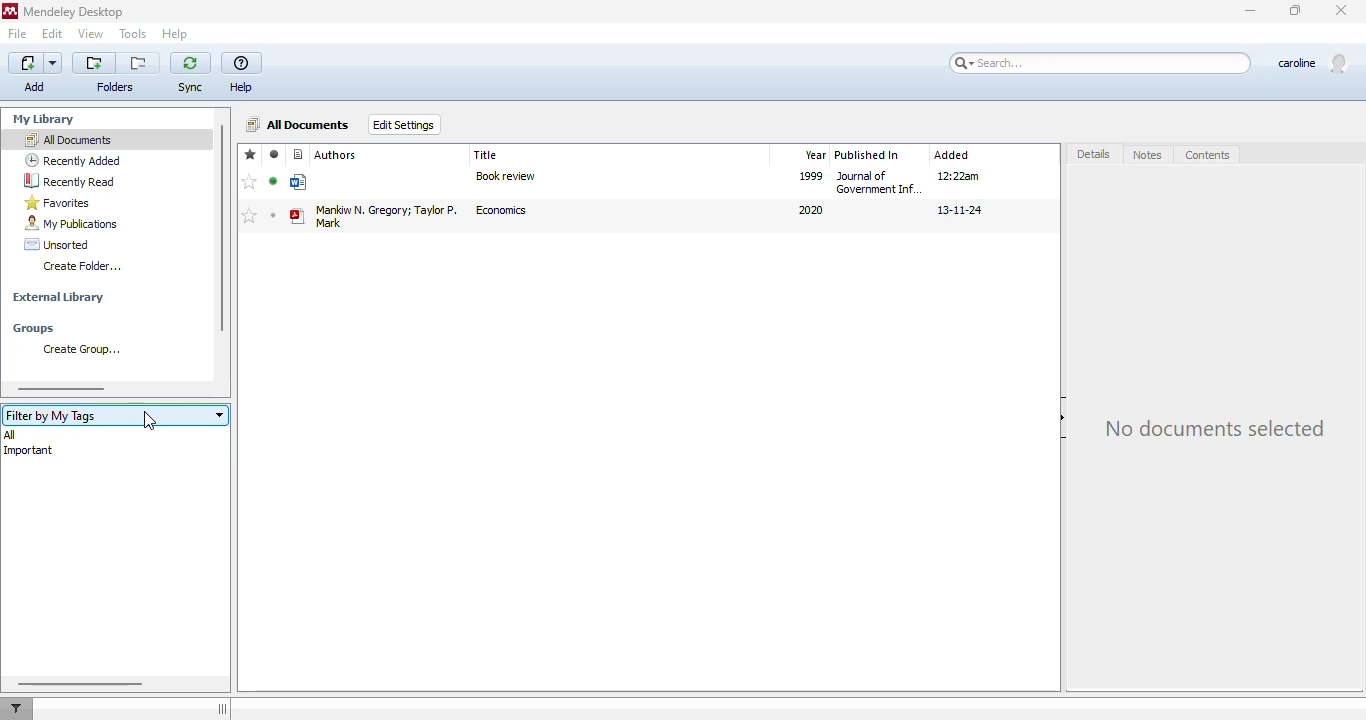  I want to click on read/unread, so click(275, 155).